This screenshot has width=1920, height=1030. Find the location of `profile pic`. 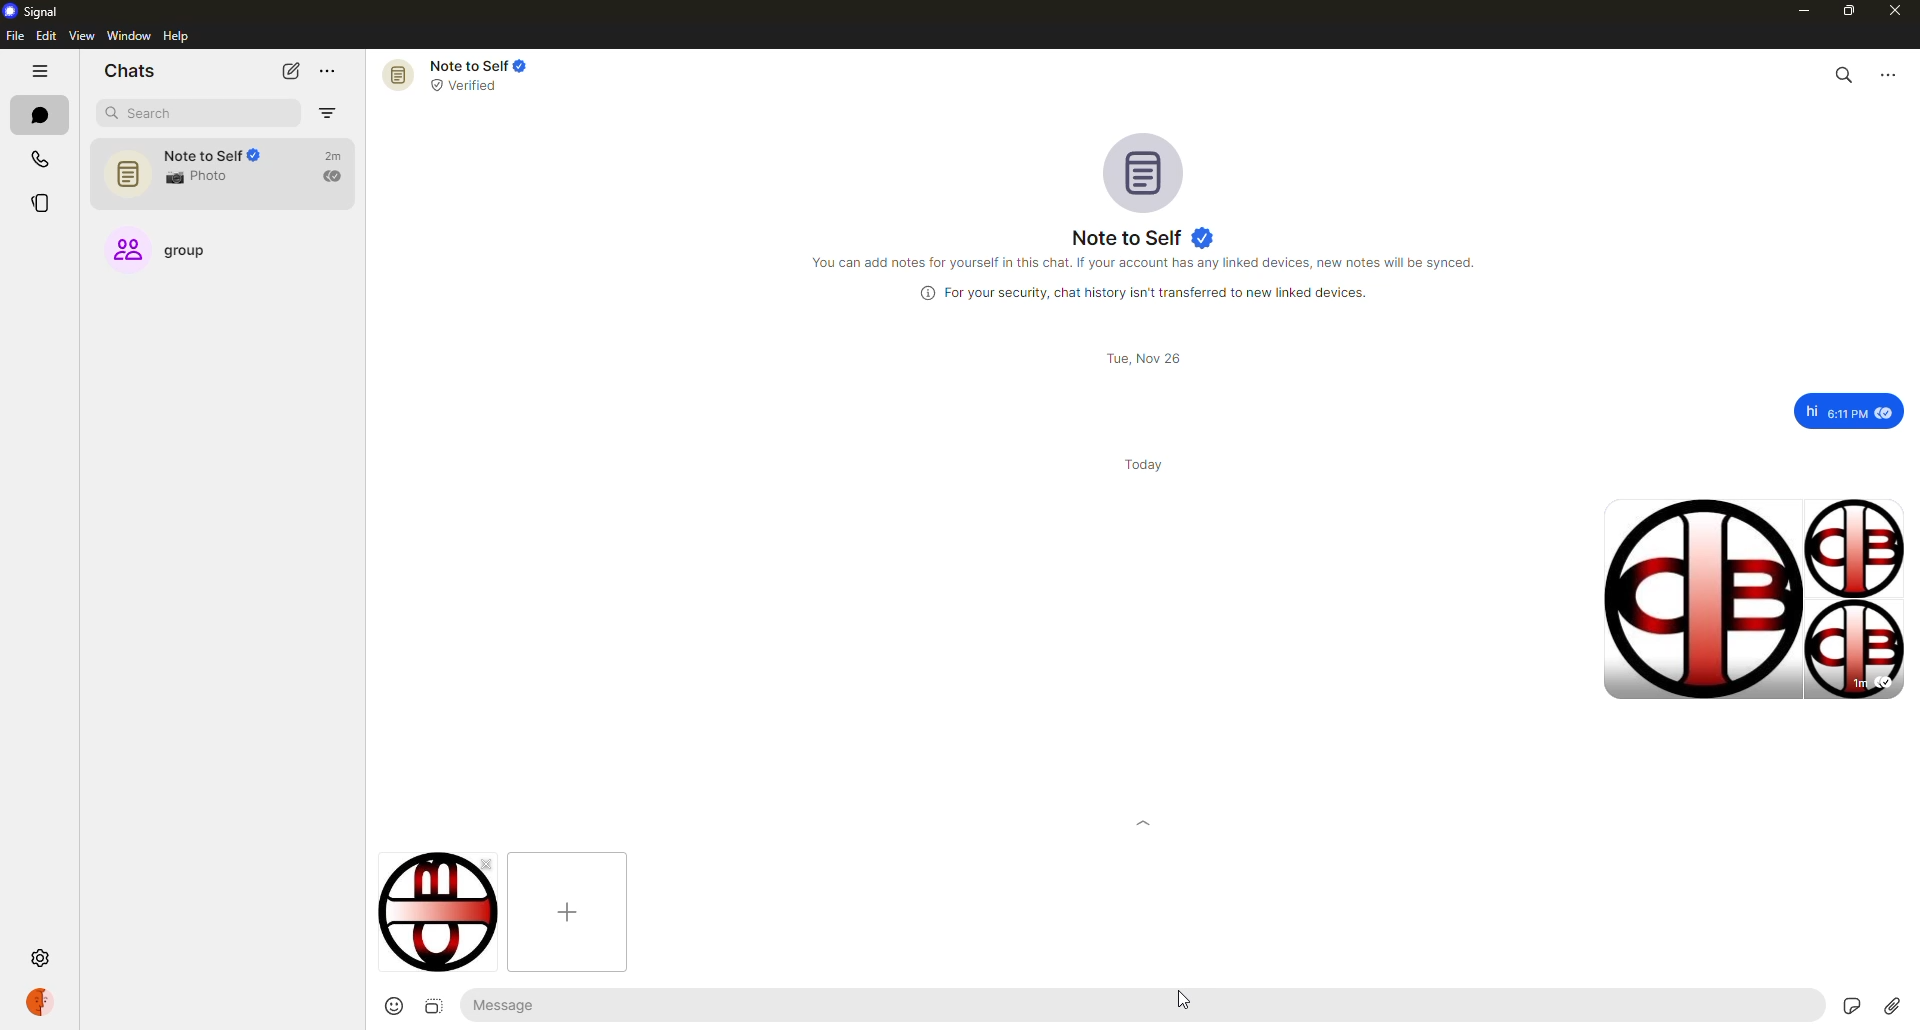

profile pic is located at coordinates (1147, 173).